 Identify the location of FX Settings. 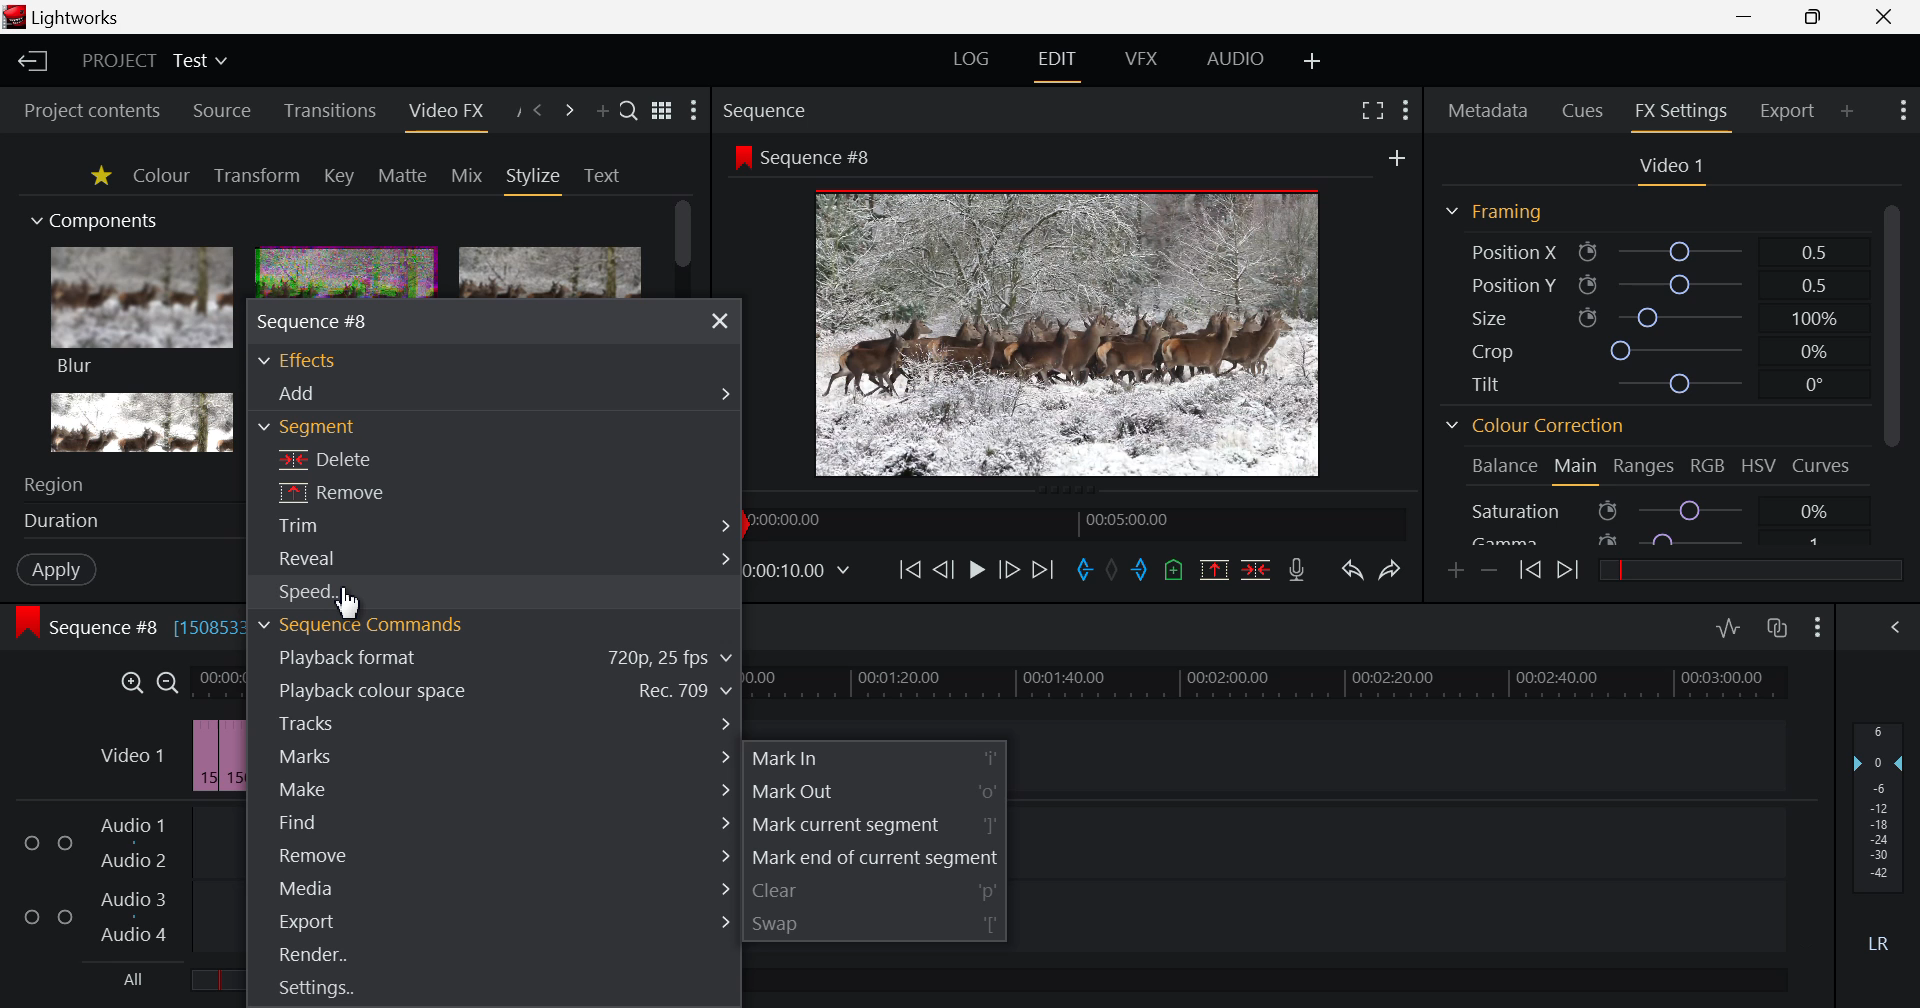
(1680, 114).